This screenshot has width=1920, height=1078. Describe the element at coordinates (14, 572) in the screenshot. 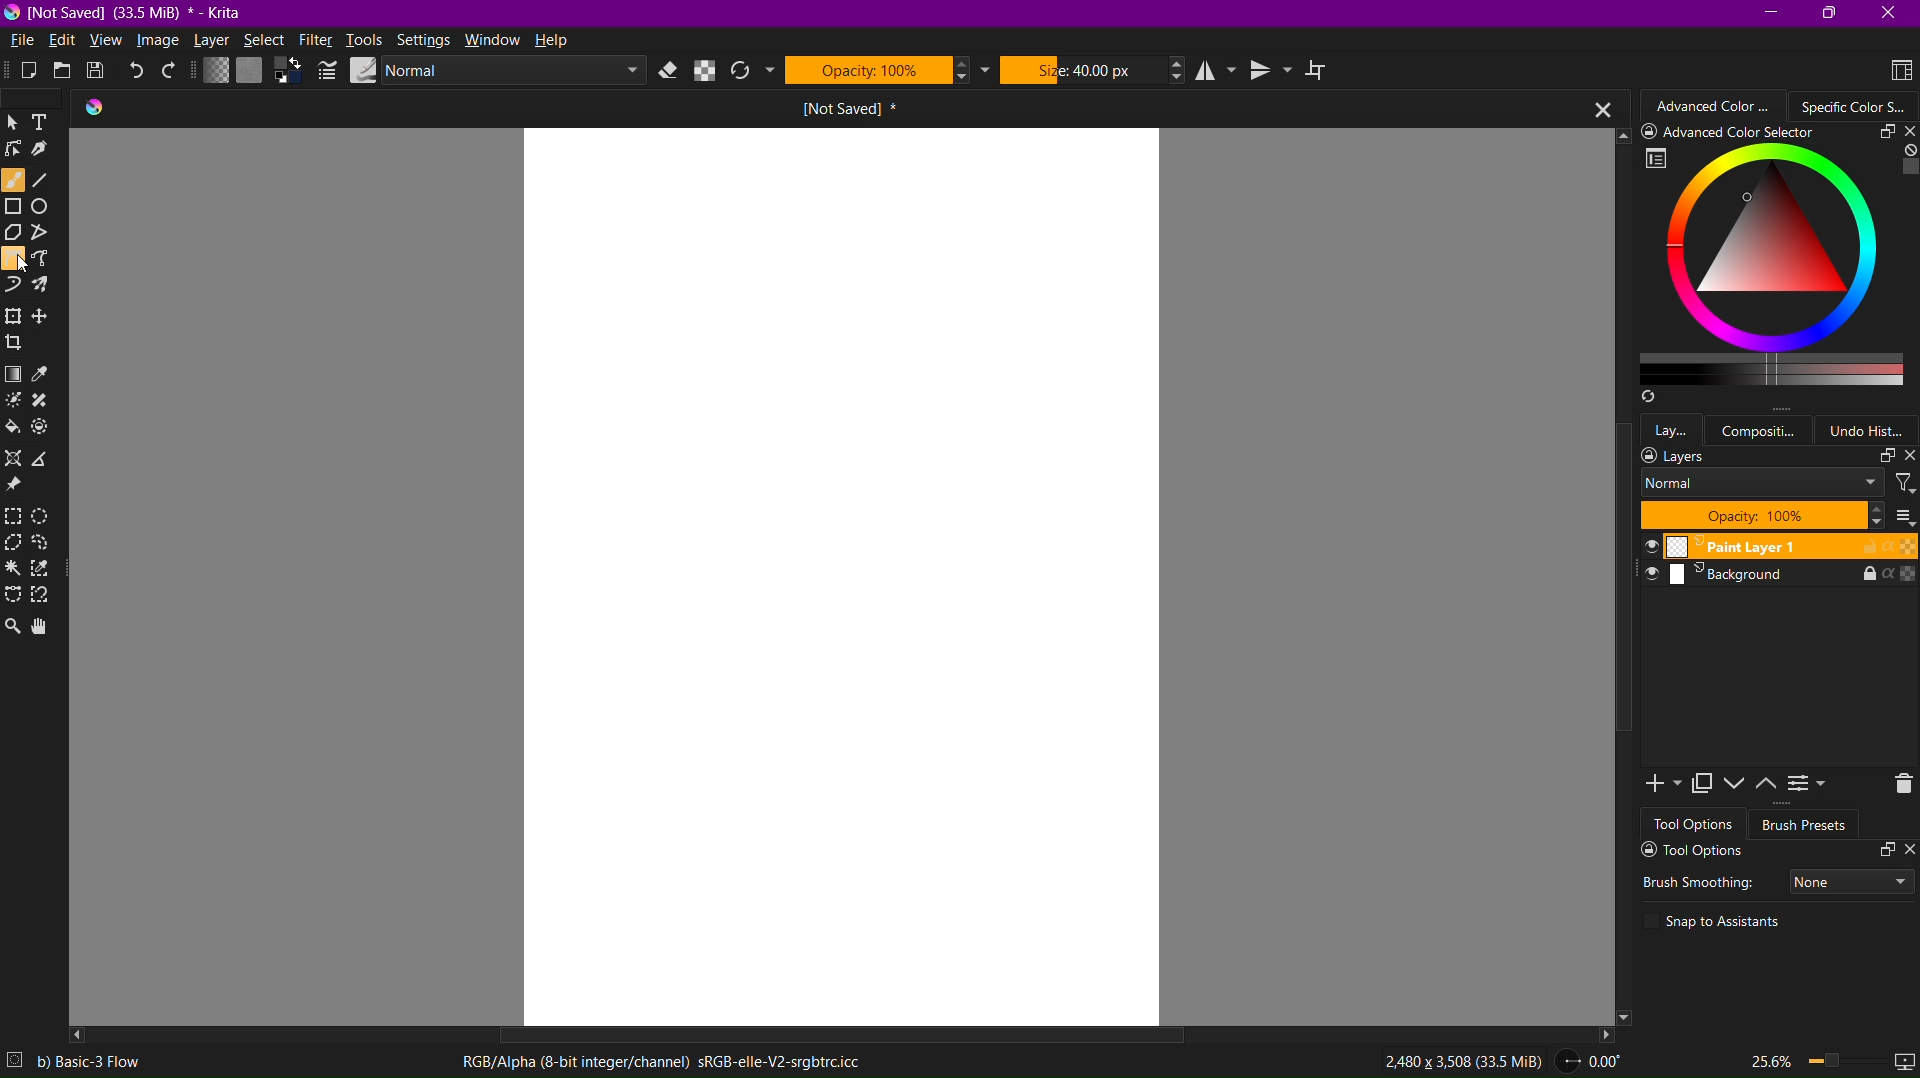

I see `Contiguous Selection Tool` at that location.